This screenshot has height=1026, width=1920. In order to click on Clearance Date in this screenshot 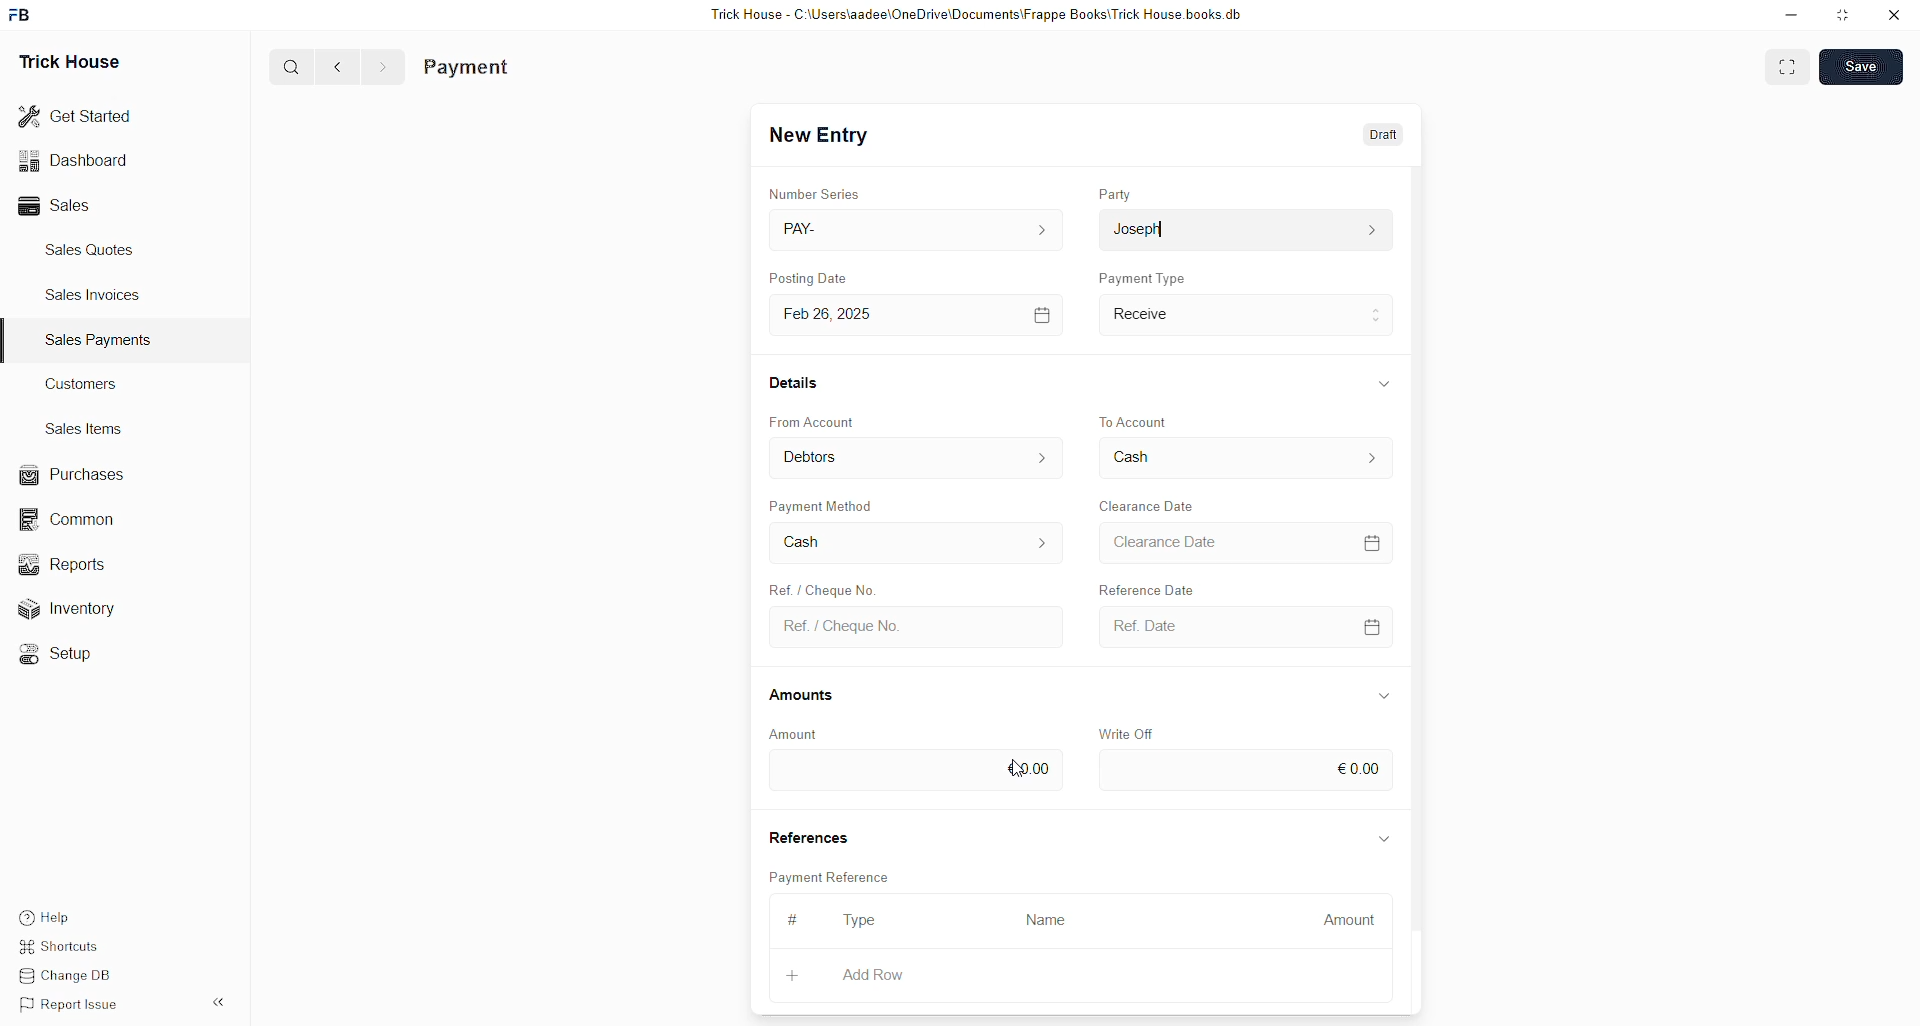, I will do `click(1148, 506)`.